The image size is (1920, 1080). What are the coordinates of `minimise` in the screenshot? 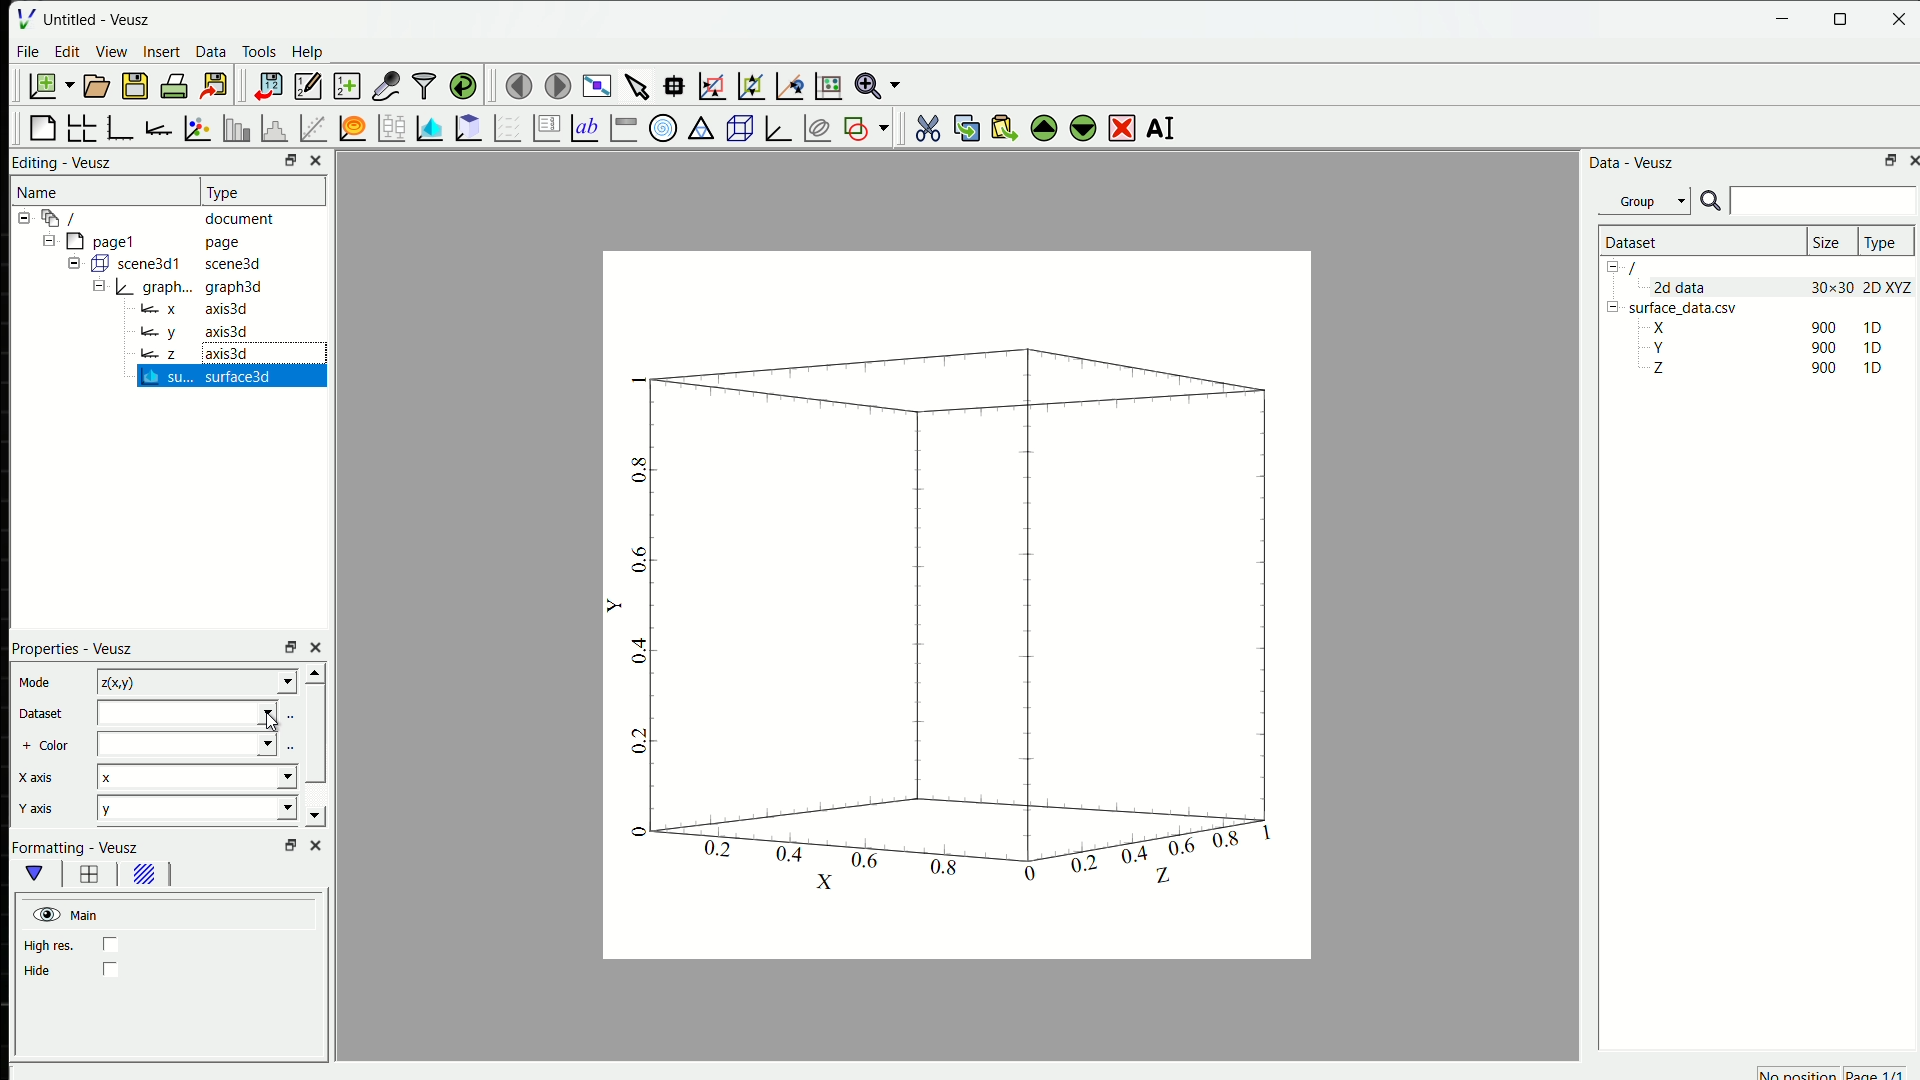 It's located at (1784, 17).